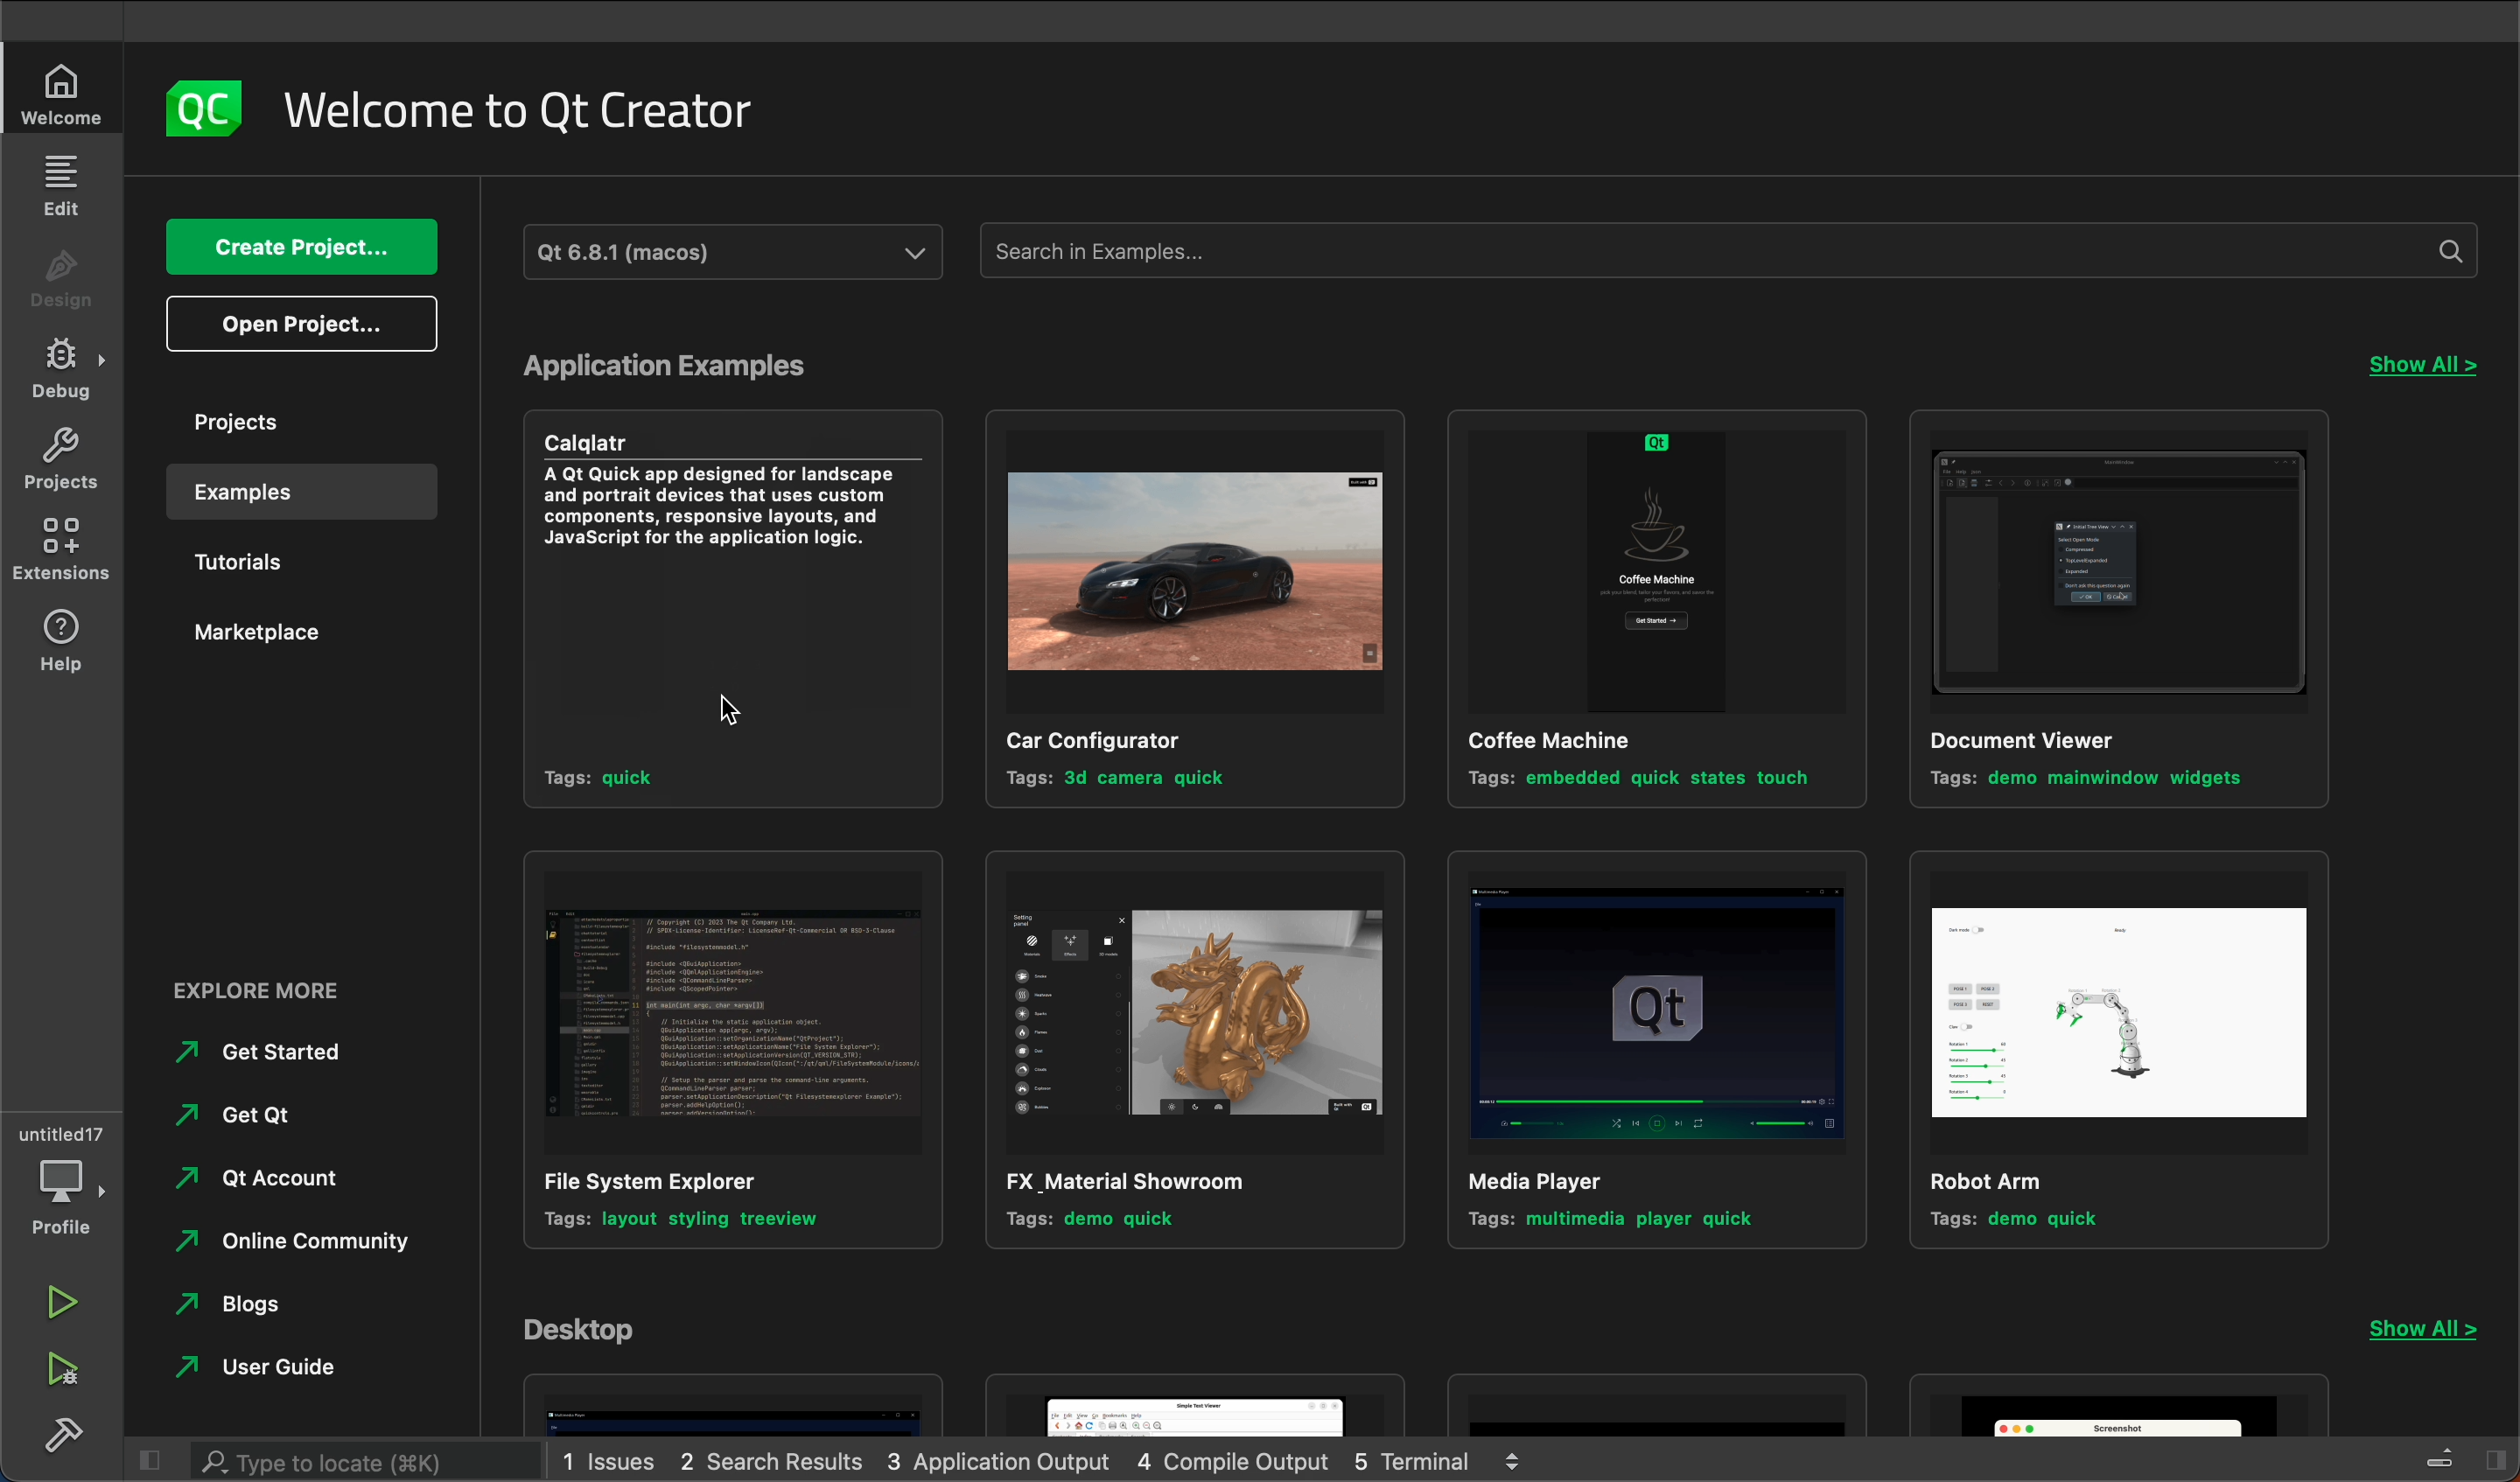  Describe the element at coordinates (281, 1177) in the screenshot. I see `qt account` at that location.